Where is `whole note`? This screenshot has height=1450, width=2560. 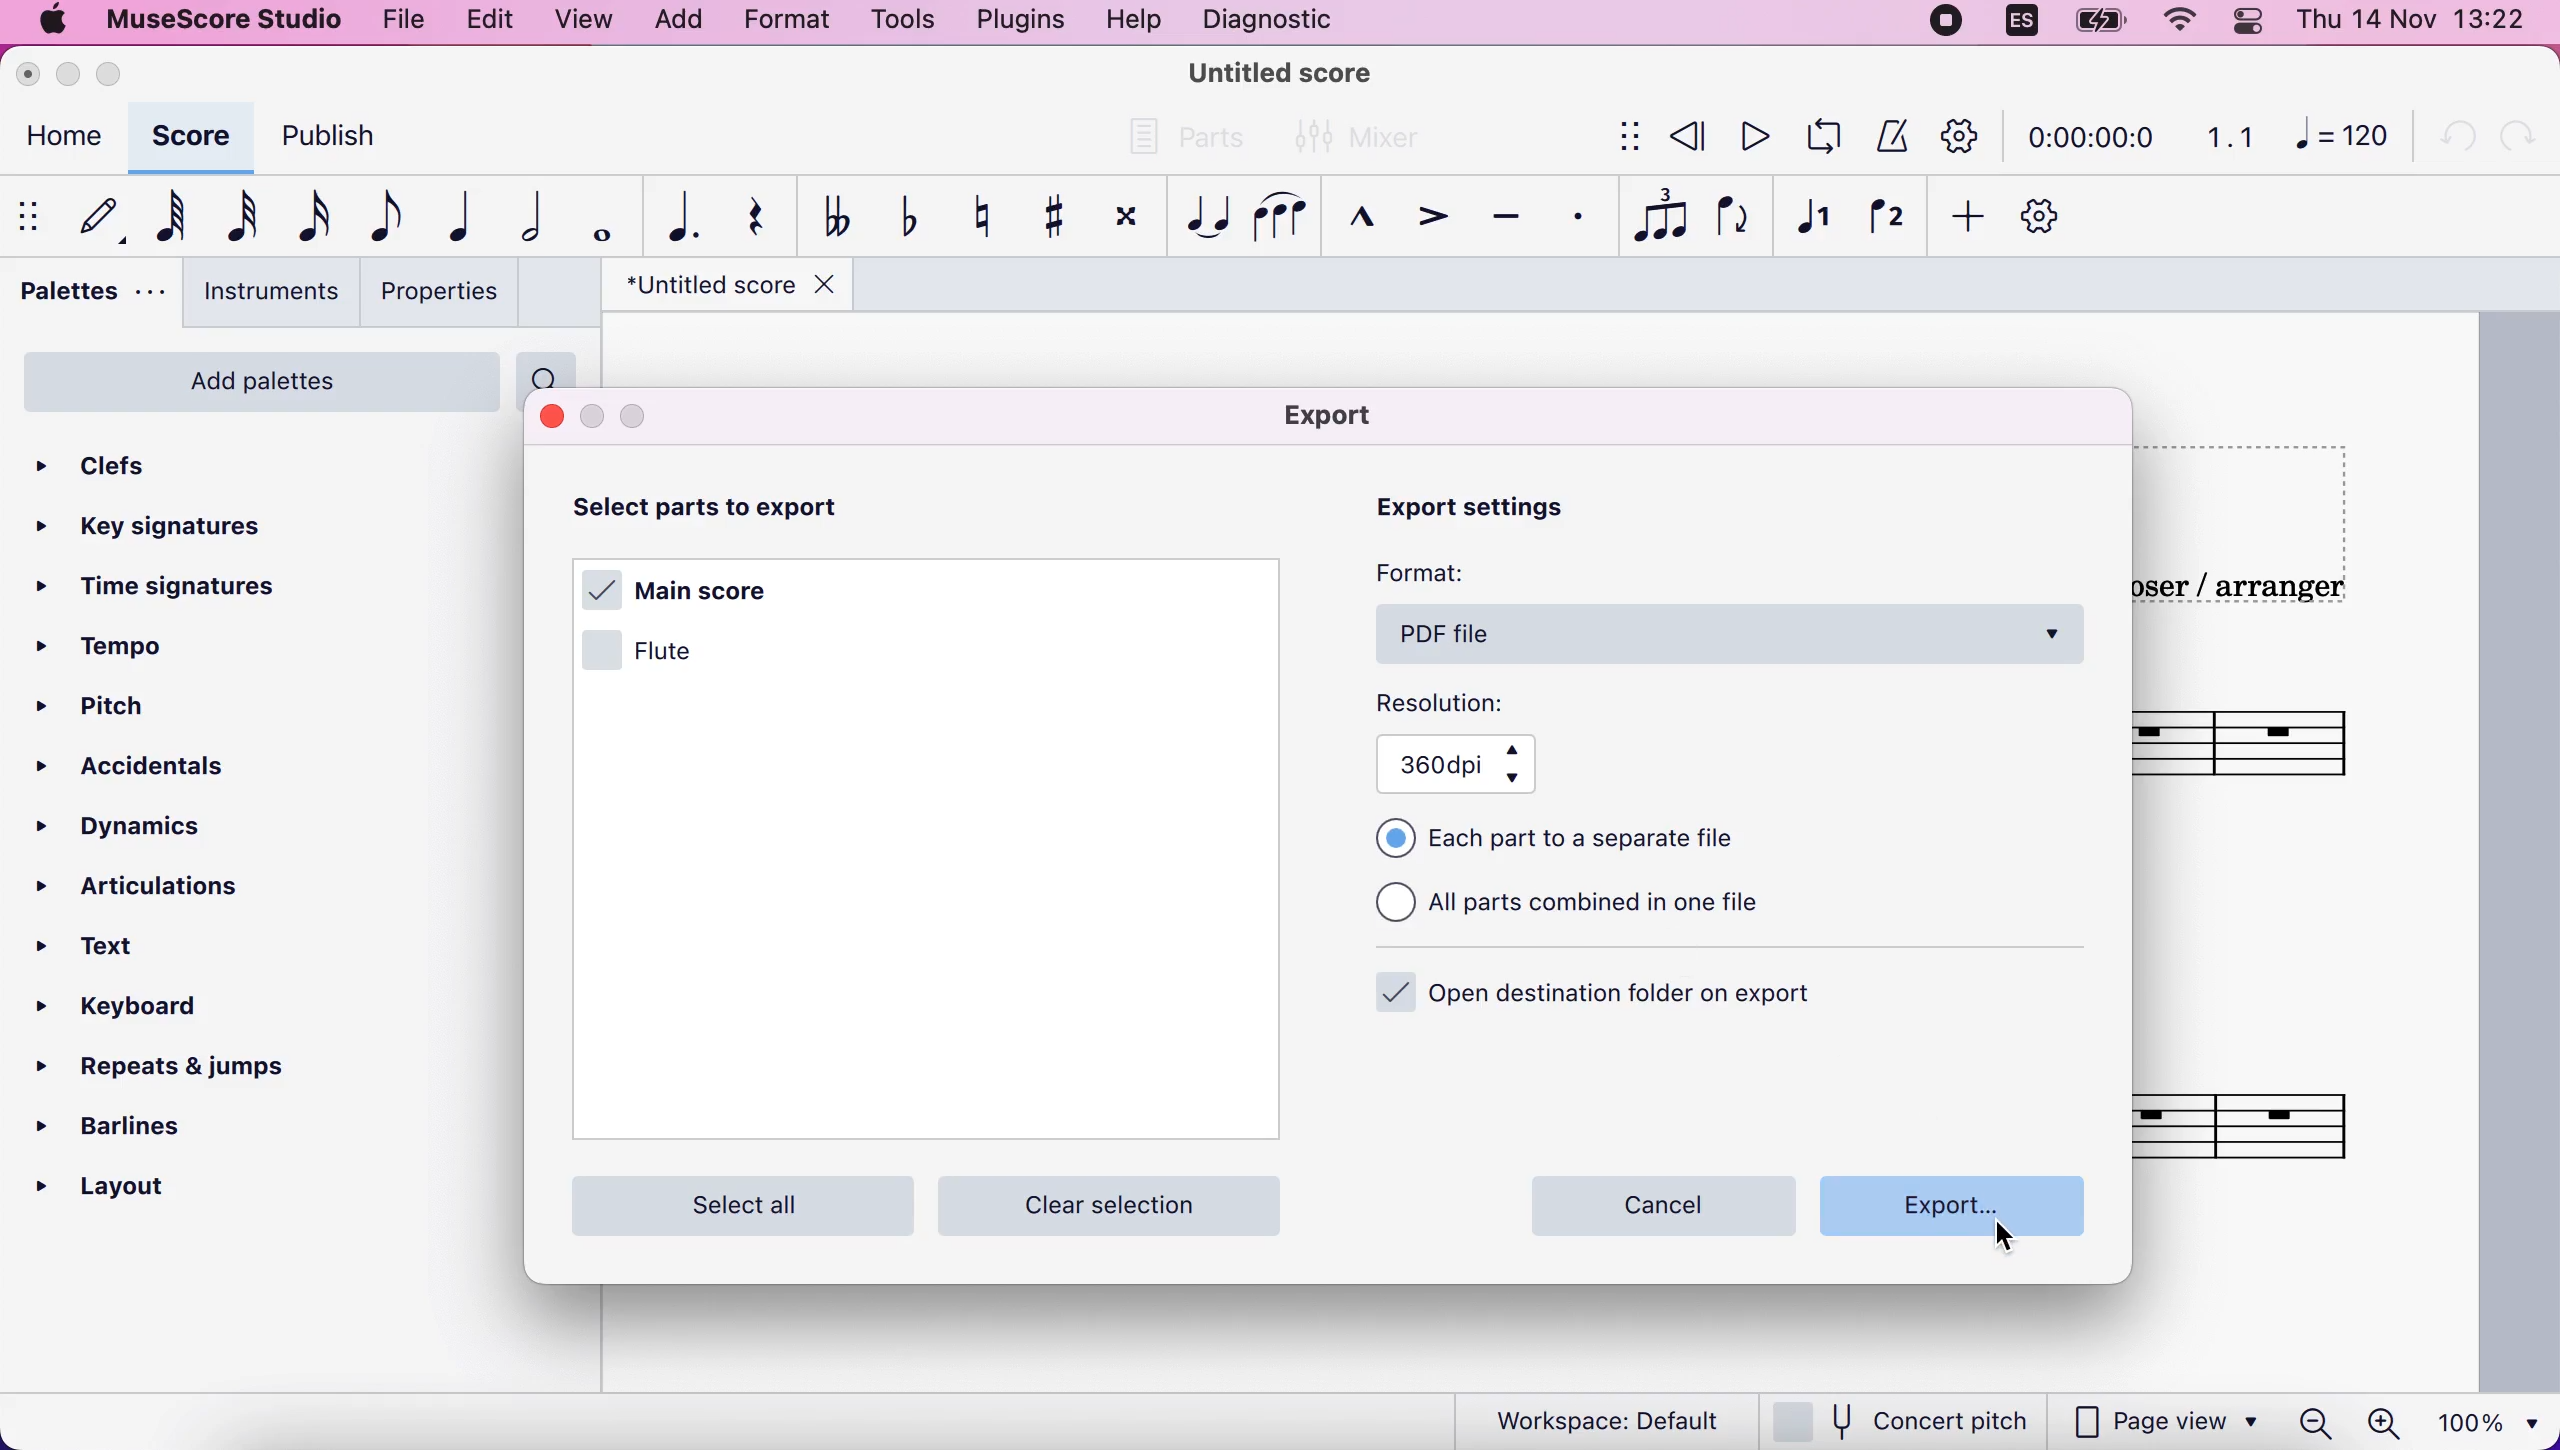 whole note is located at coordinates (597, 215).